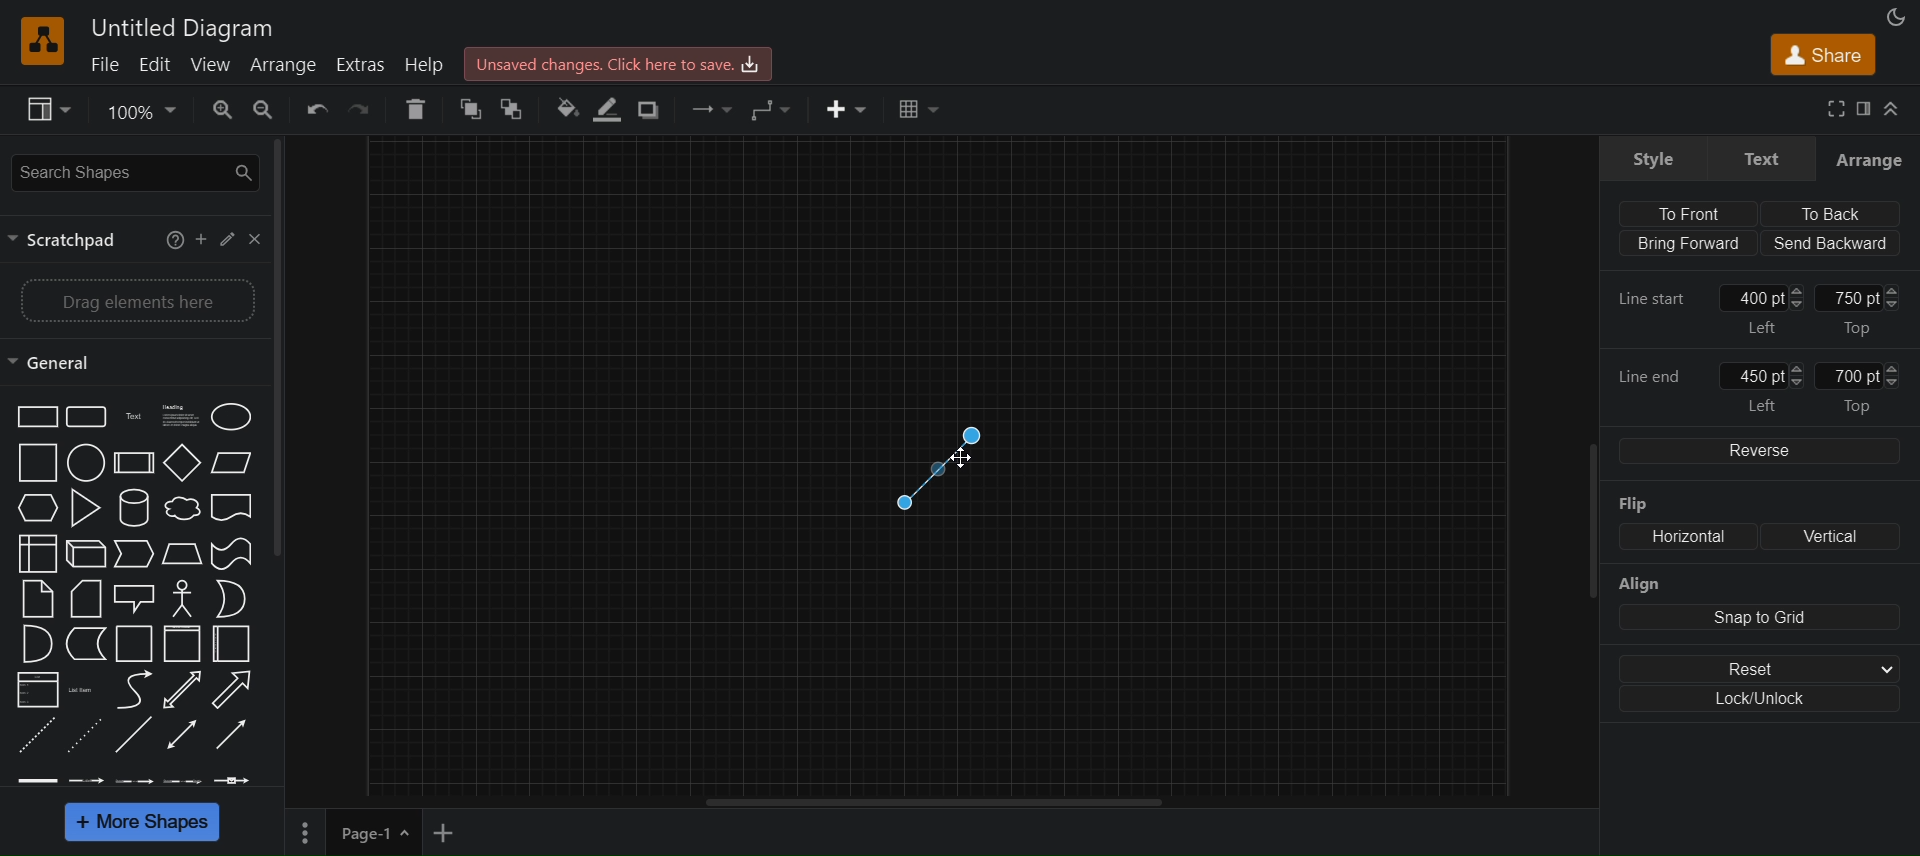 This screenshot has height=856, width=1920. I want to click on insert page, so click(447, 834).